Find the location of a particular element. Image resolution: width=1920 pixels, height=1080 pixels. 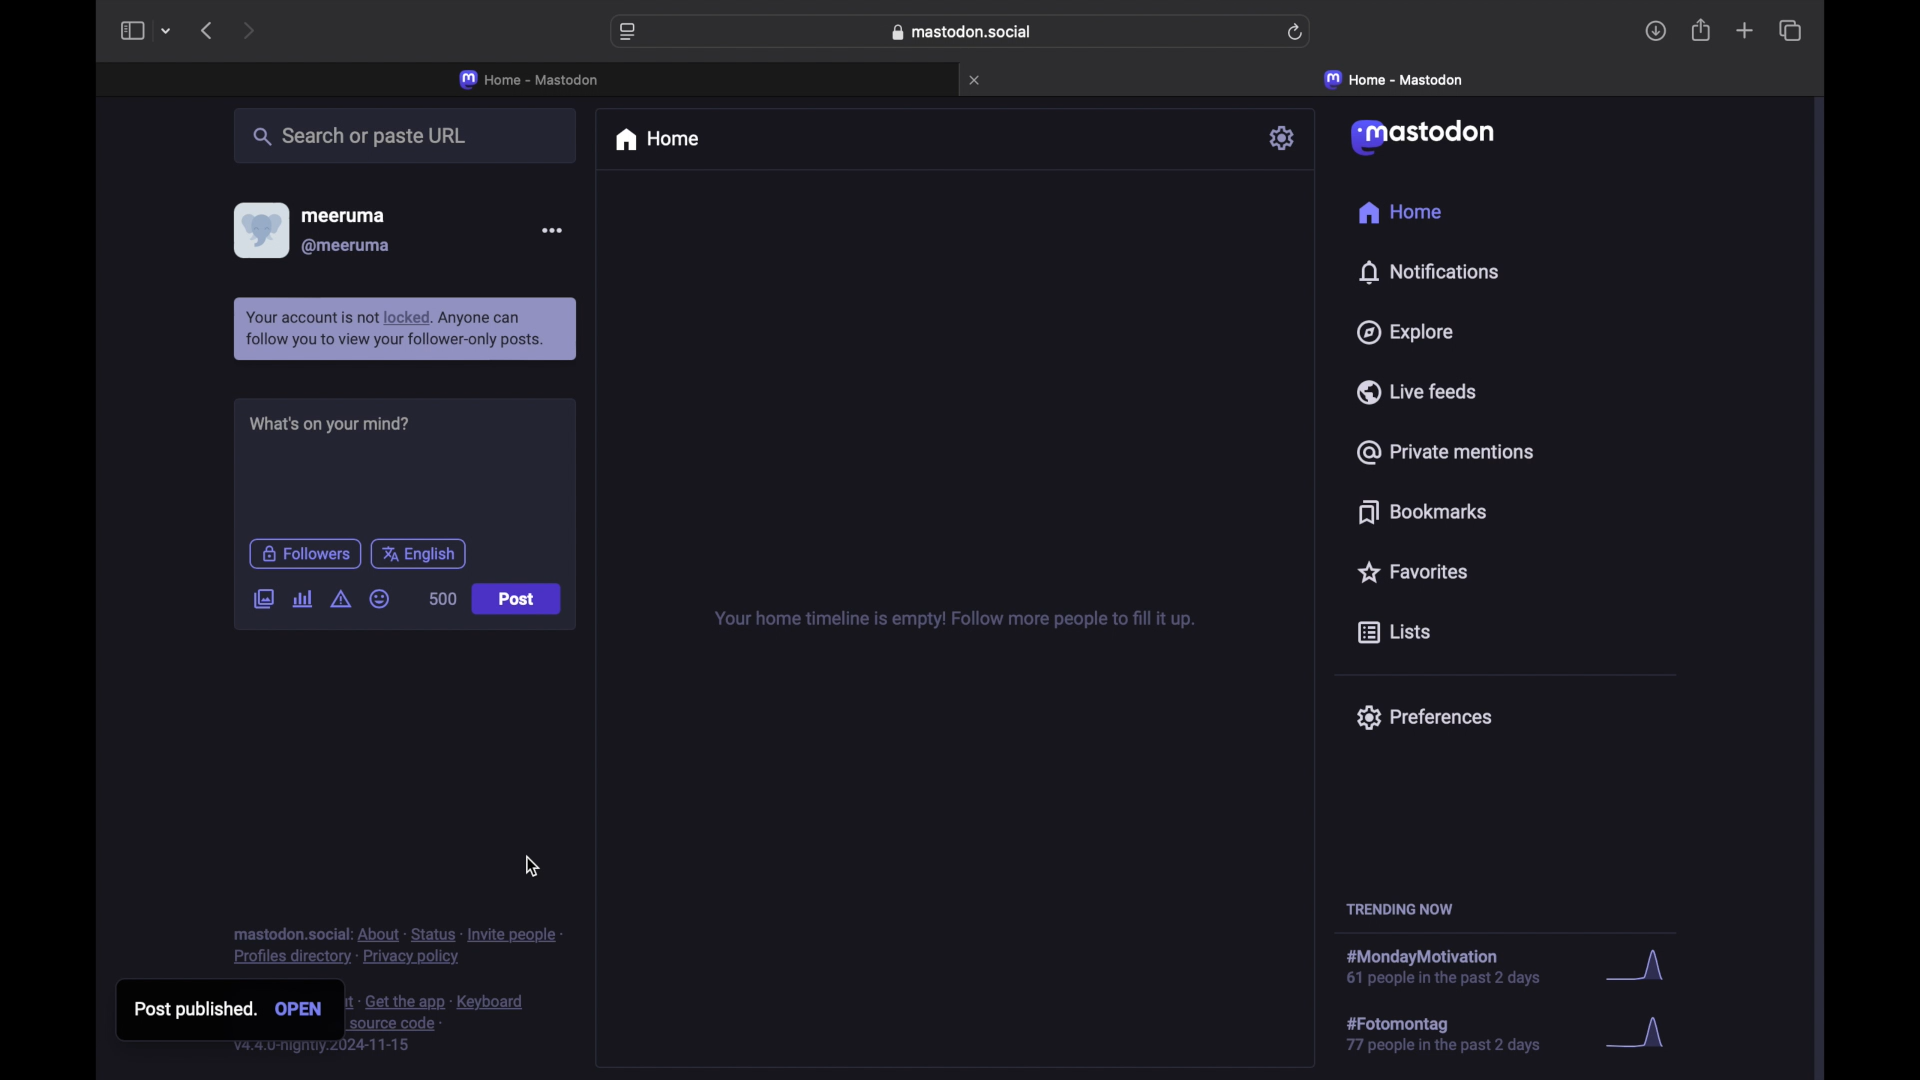

home mastodon is located at coordinates (1394, 79).